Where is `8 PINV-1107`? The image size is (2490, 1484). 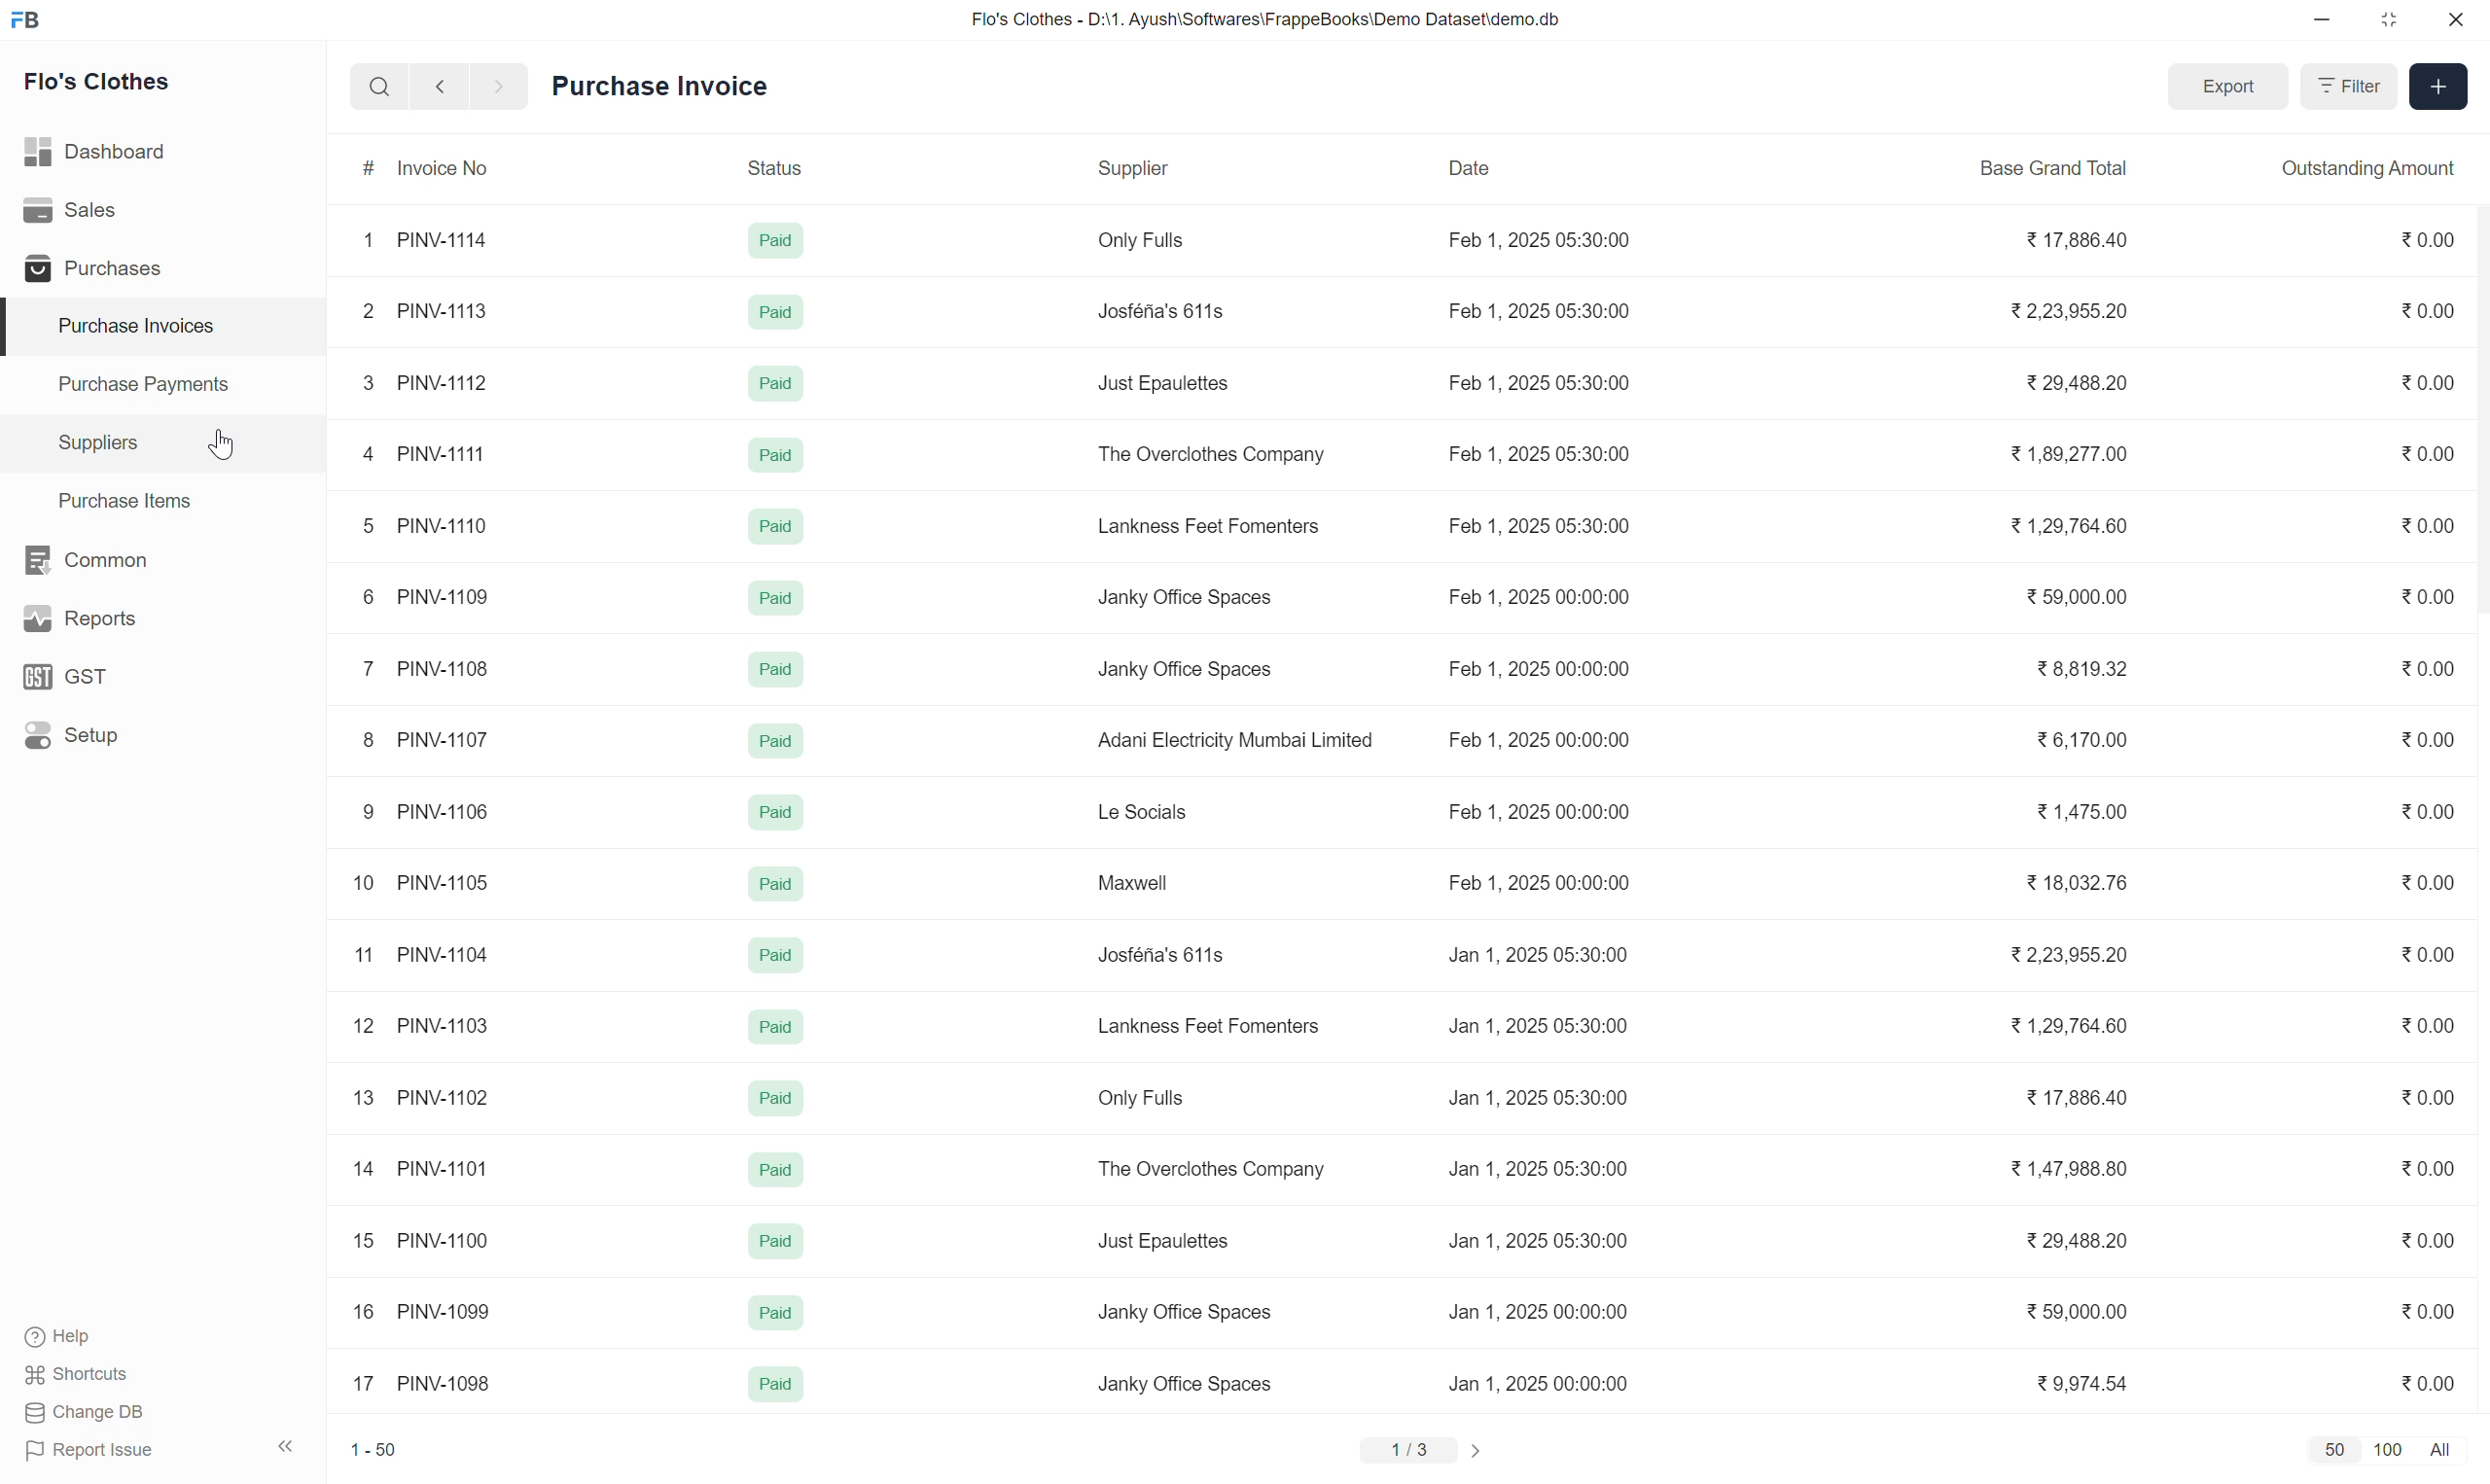
8 PINV-1107 is located at coordinates (426, 740).